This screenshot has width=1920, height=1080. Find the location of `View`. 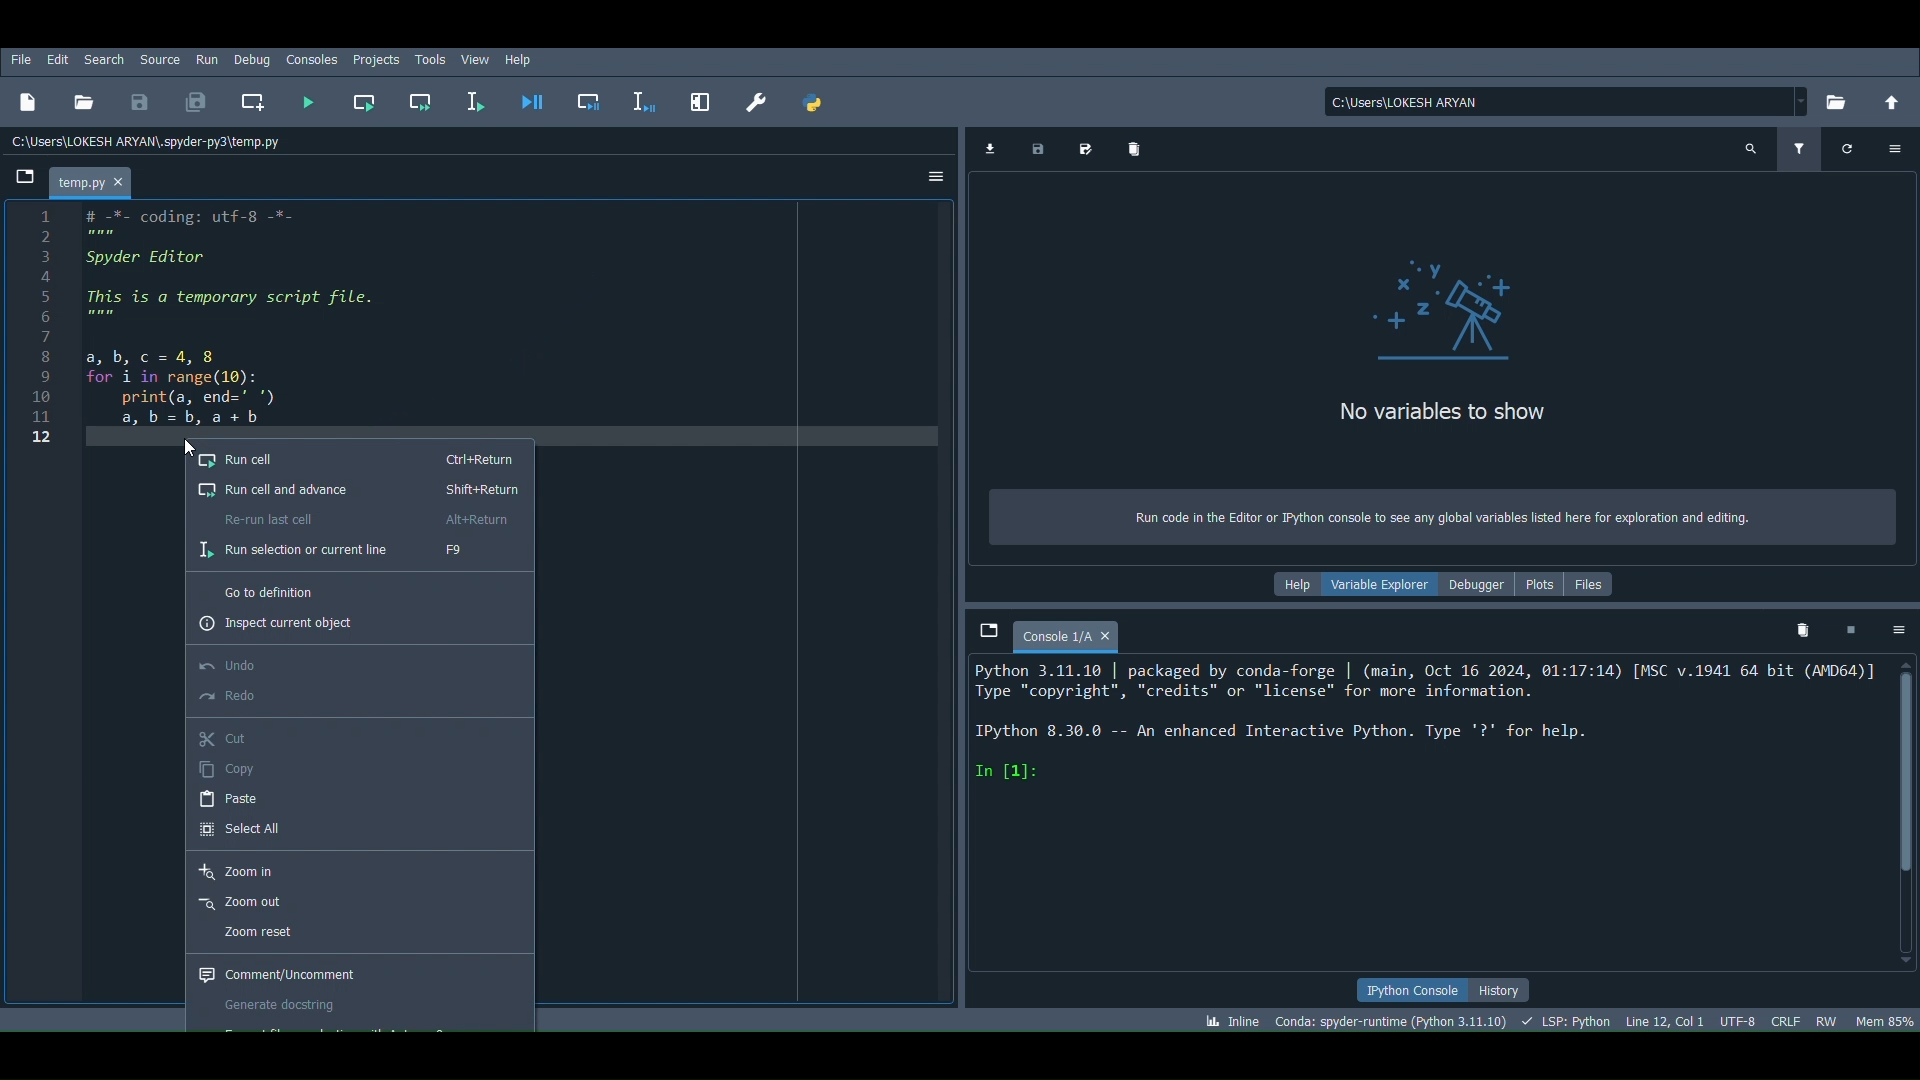

View is located at coordinates (476, 59).